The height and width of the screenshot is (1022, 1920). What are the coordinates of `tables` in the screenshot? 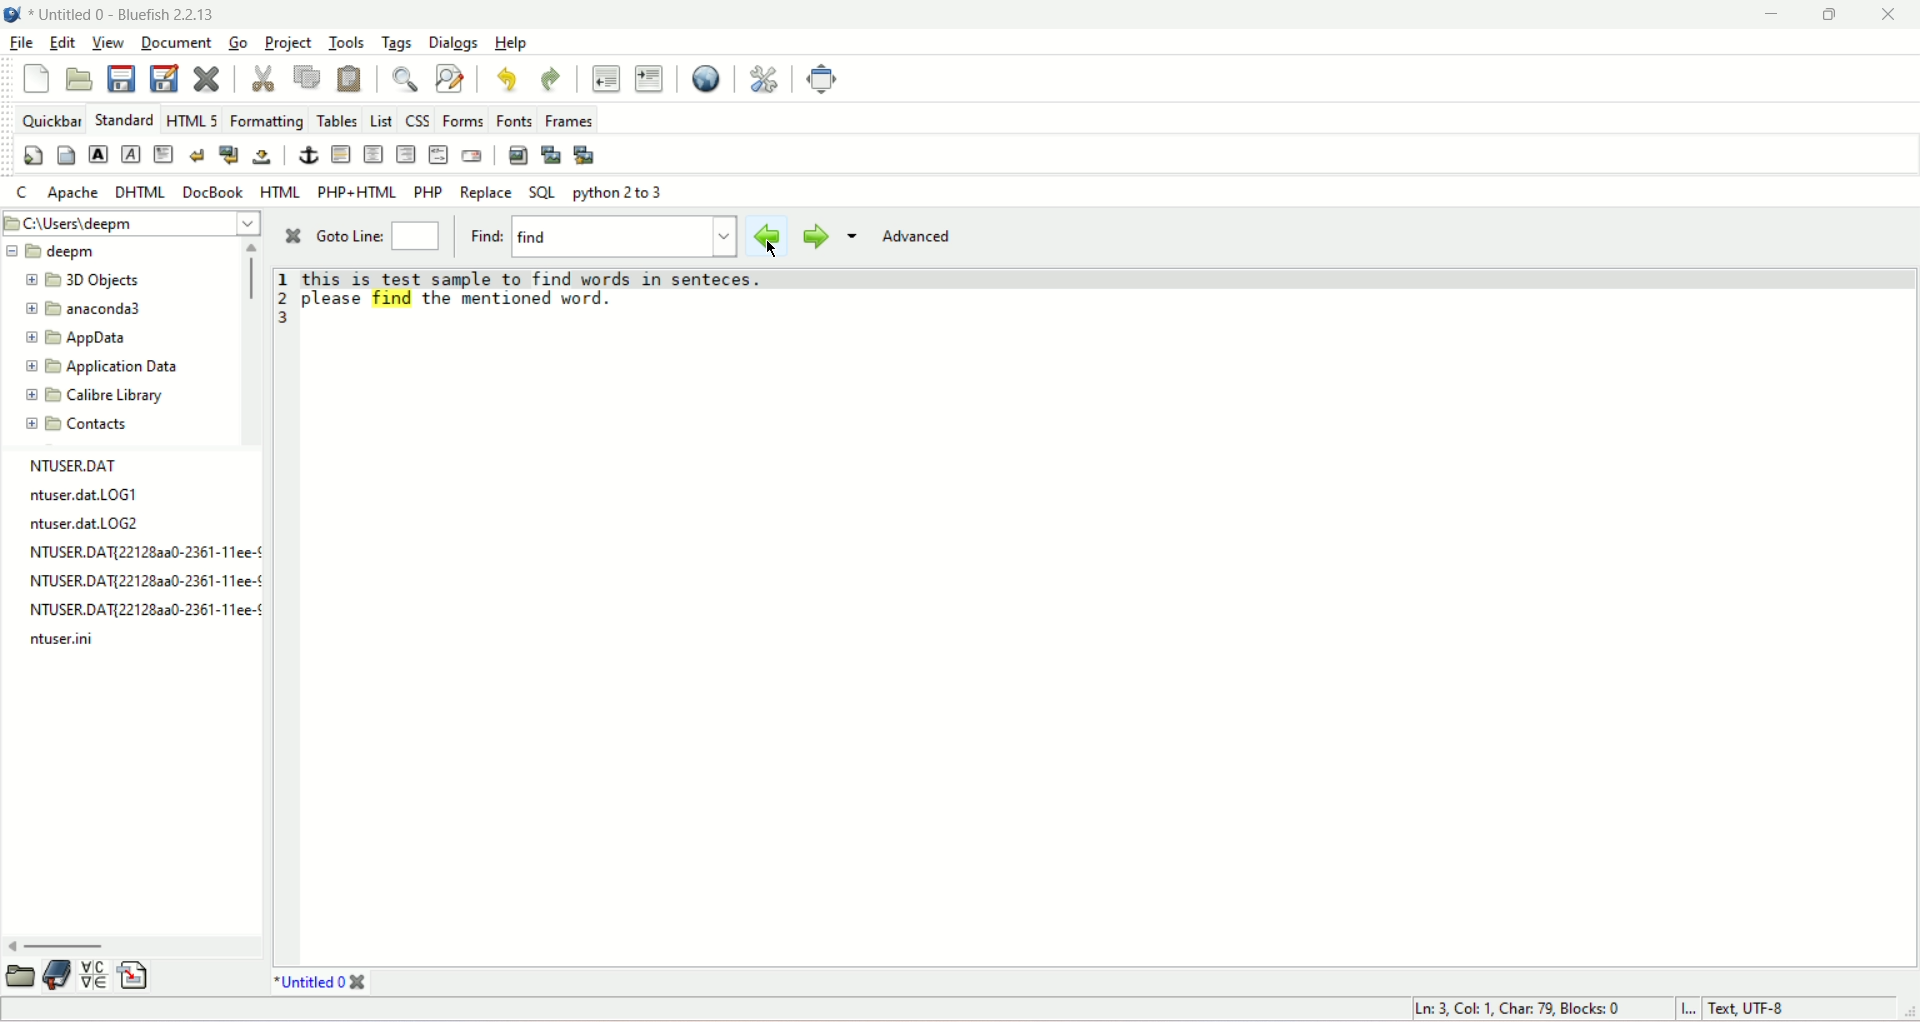 It's located at (338, 118).